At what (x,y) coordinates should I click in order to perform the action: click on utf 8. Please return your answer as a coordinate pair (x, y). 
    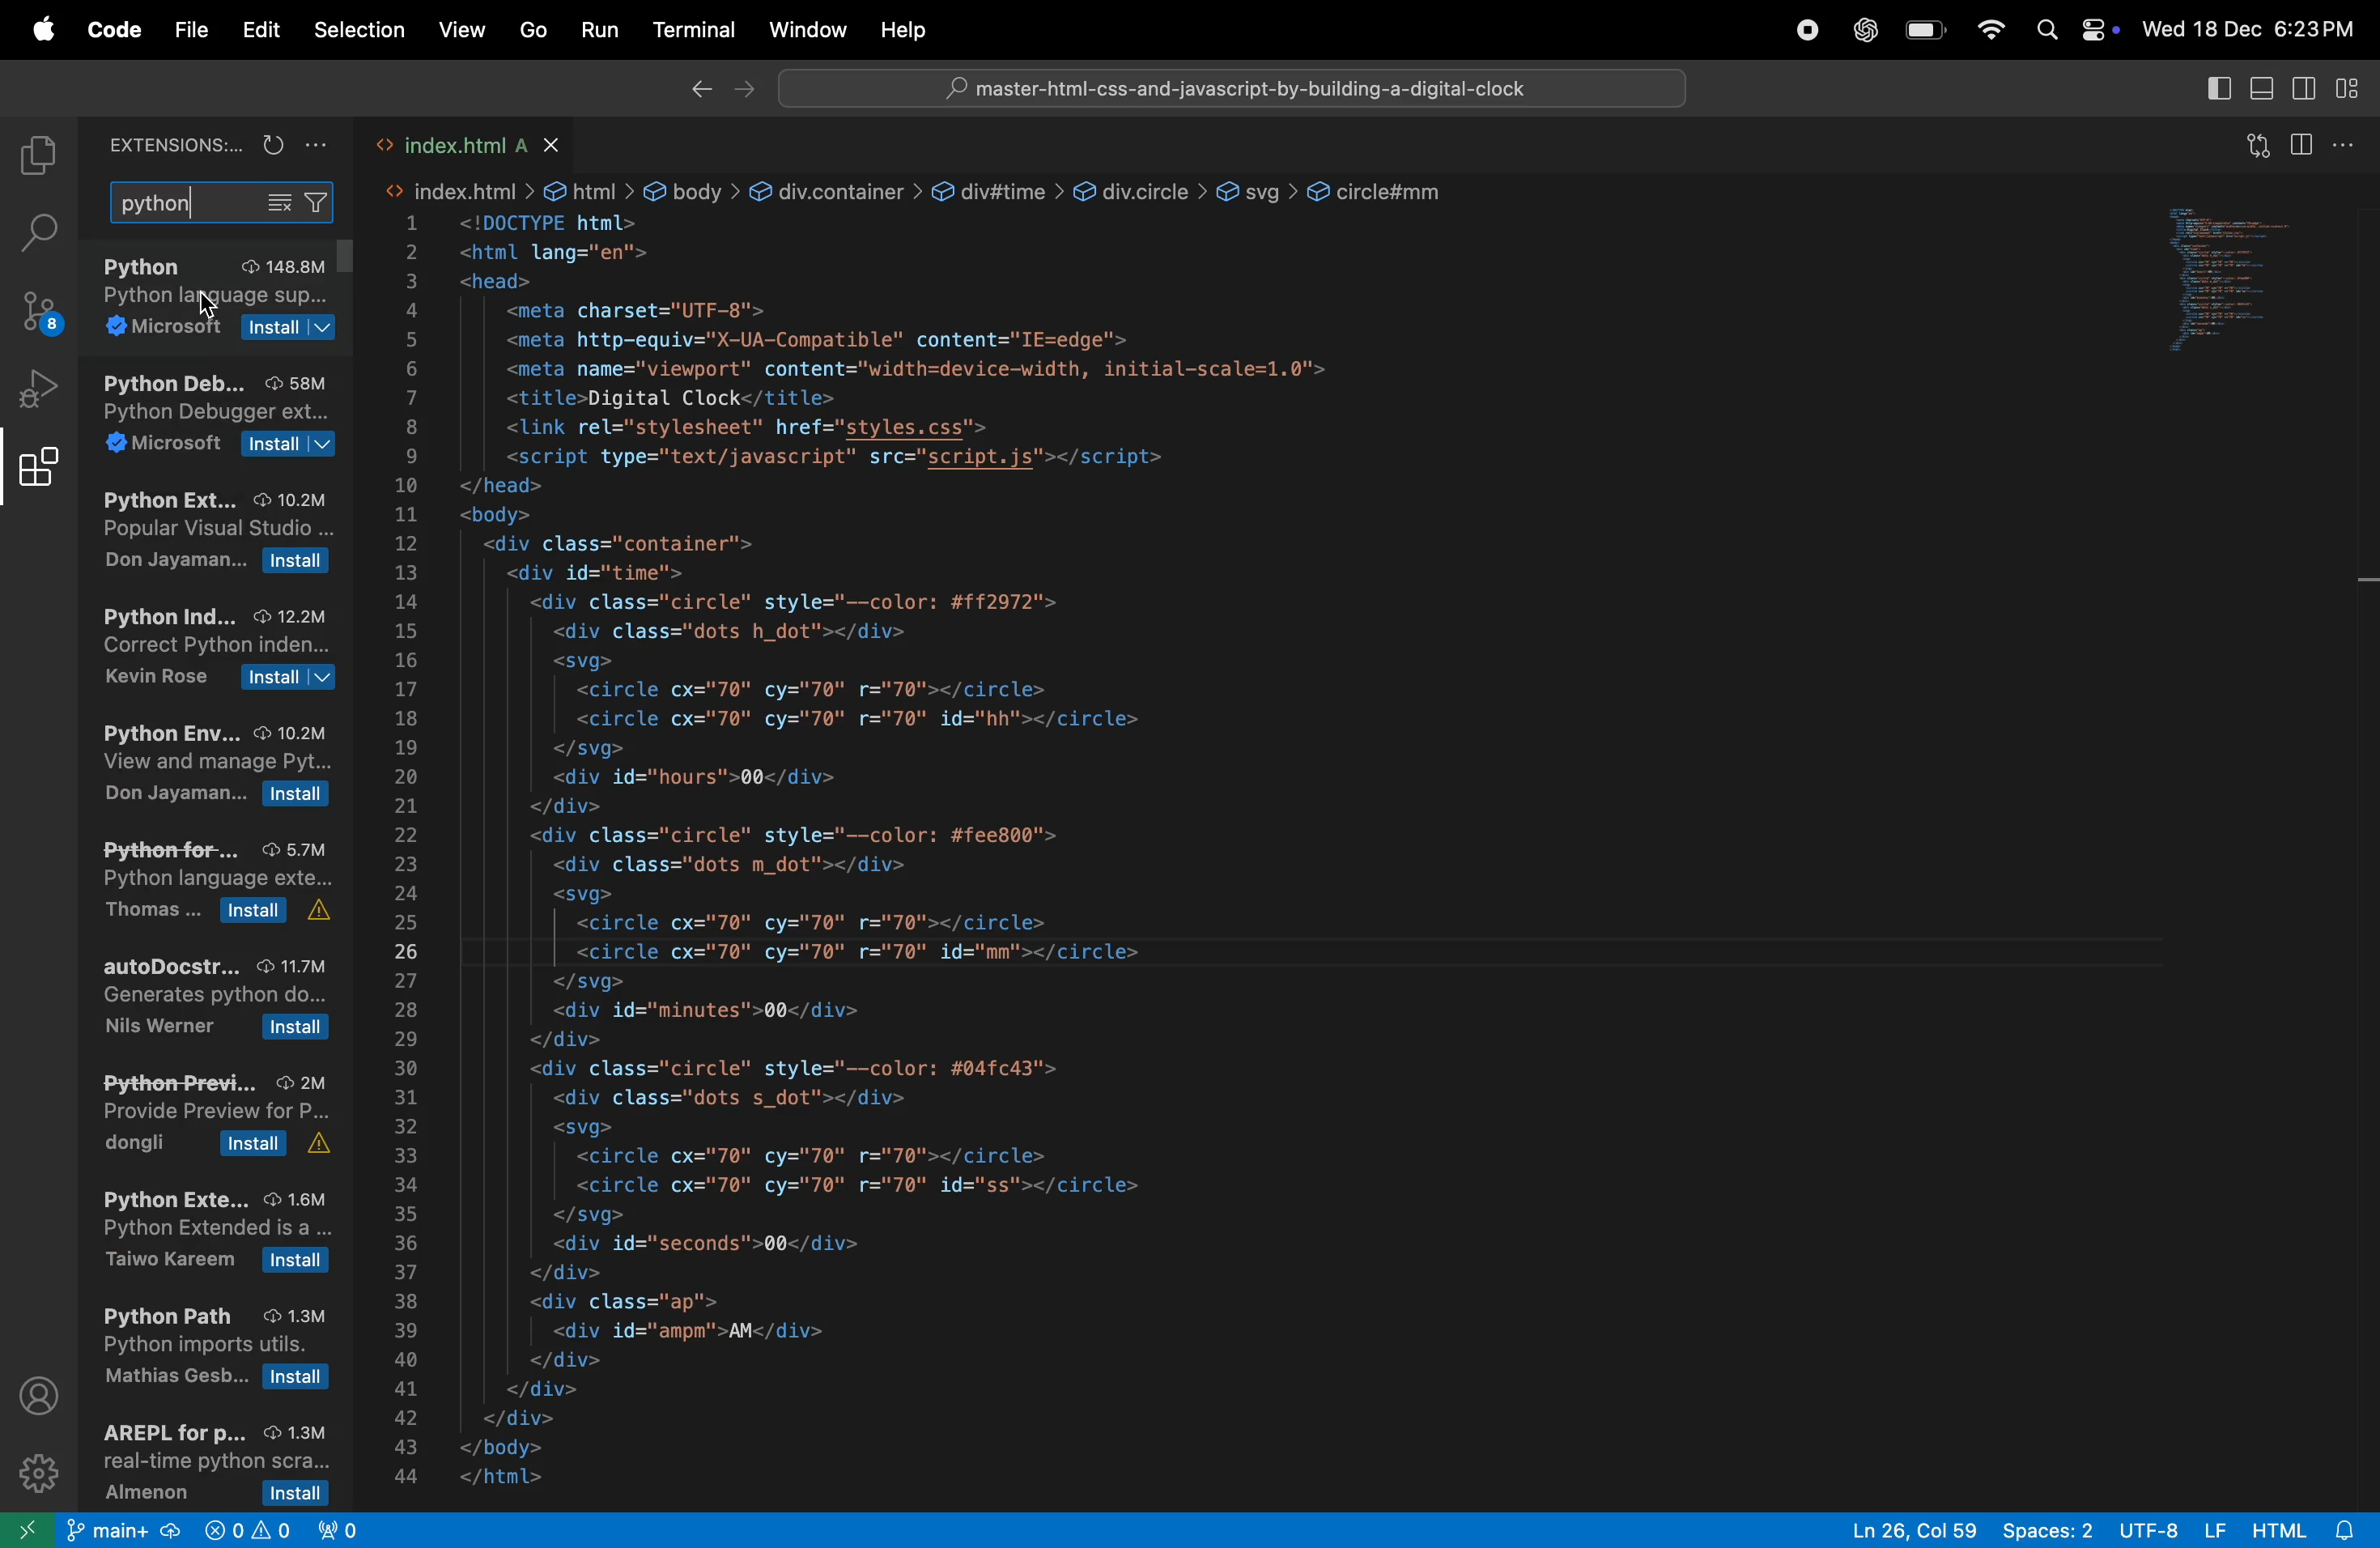
    Looking at the image, I should click on (2169, 1531).